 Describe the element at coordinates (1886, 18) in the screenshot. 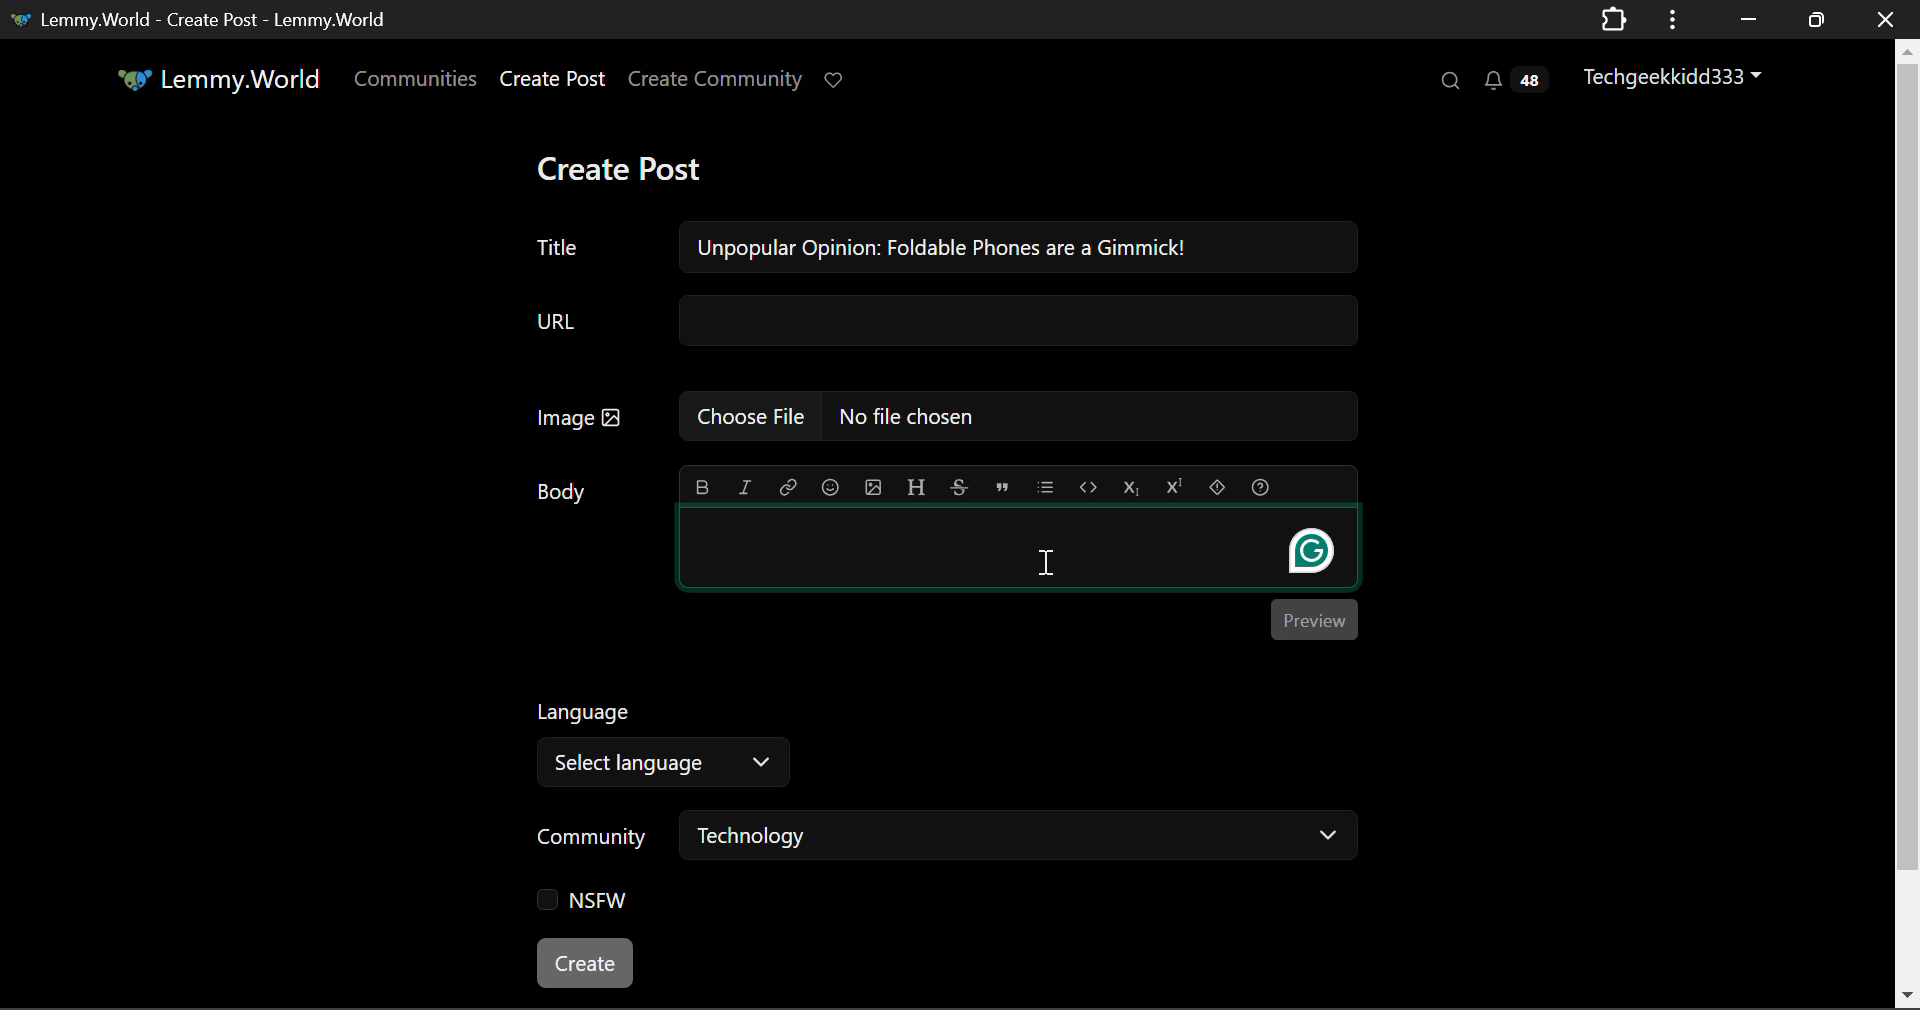

I see `Close Window` at that location.